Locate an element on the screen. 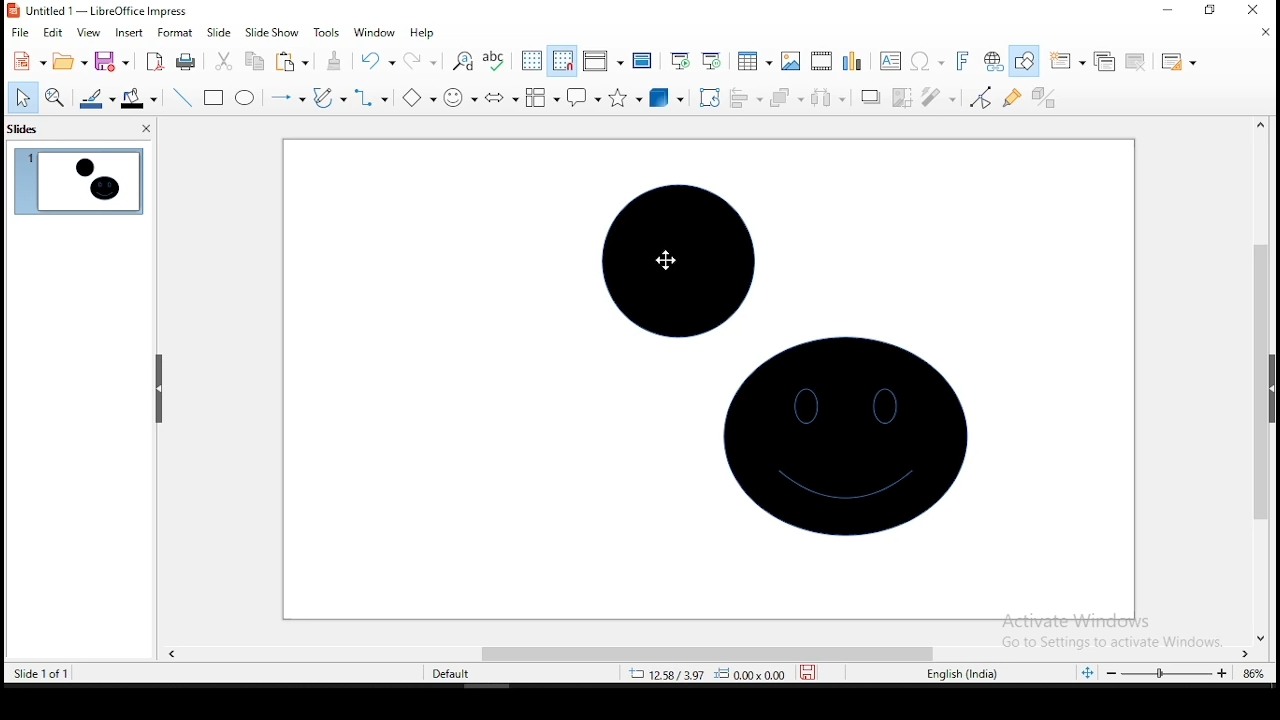 The image size is (1280, 720). toggle point edit mode is located at coordinates (981, 96).